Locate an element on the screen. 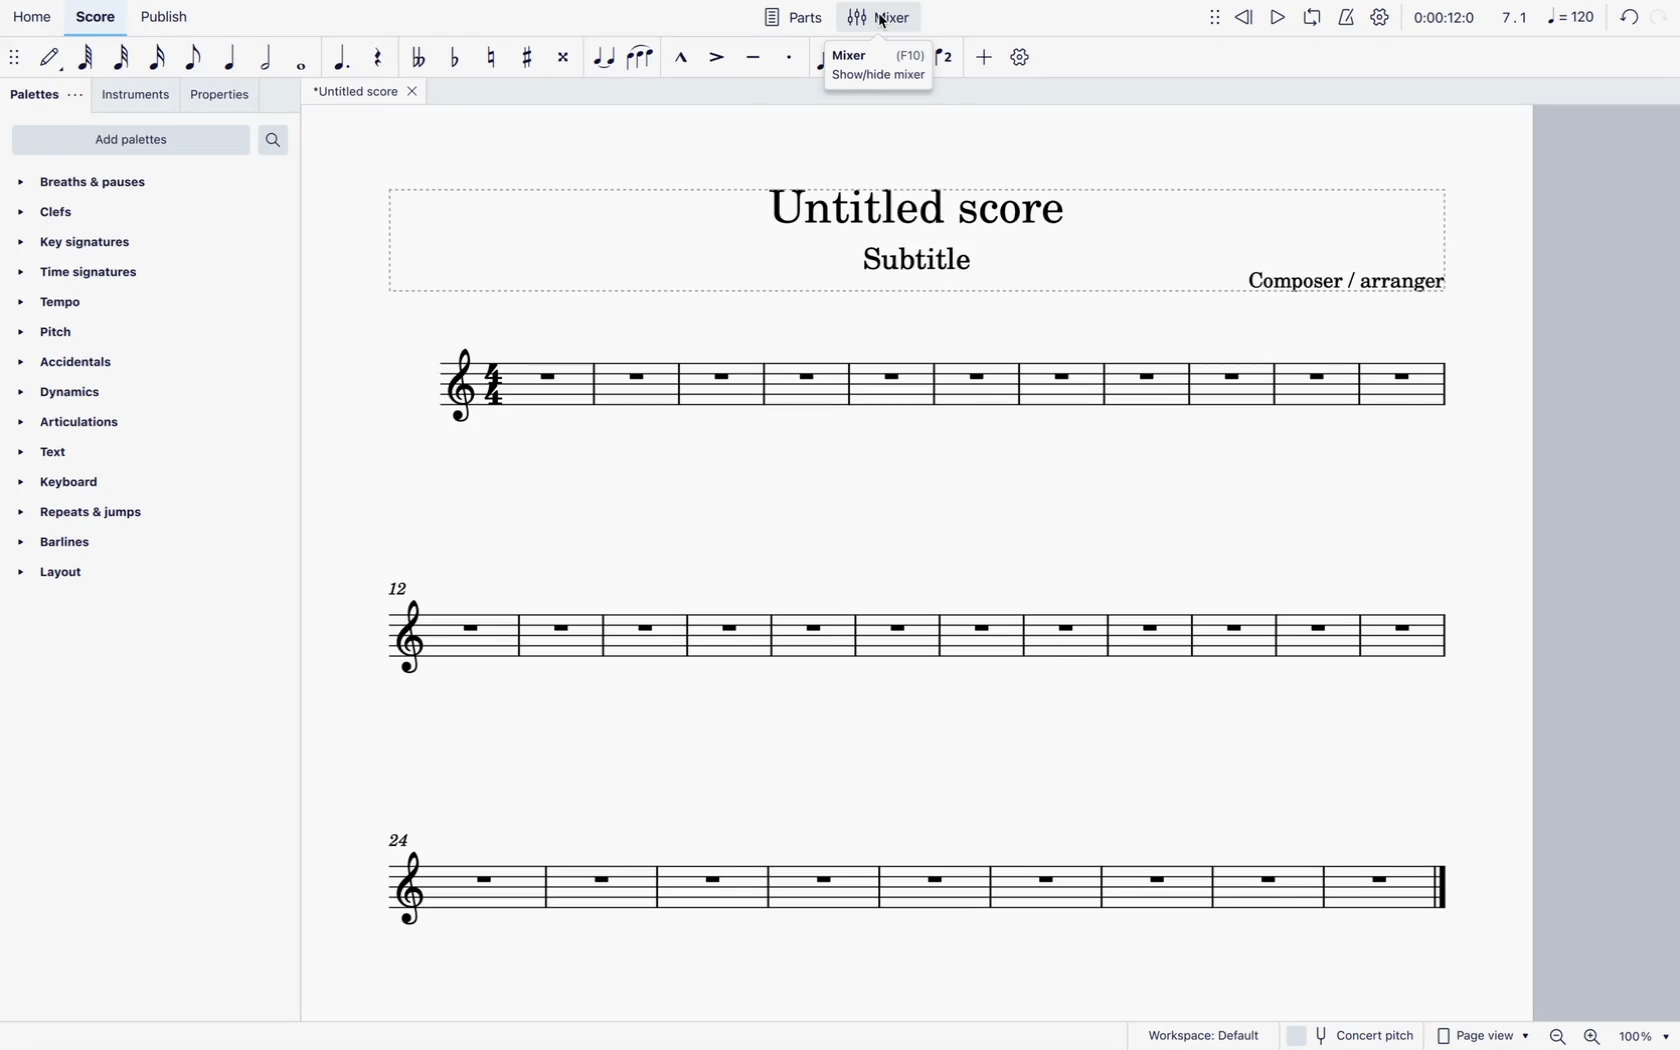 Image resolution: width=1680 pixels, height=1050 pixels. staccato is located at coordinates (788, 62).